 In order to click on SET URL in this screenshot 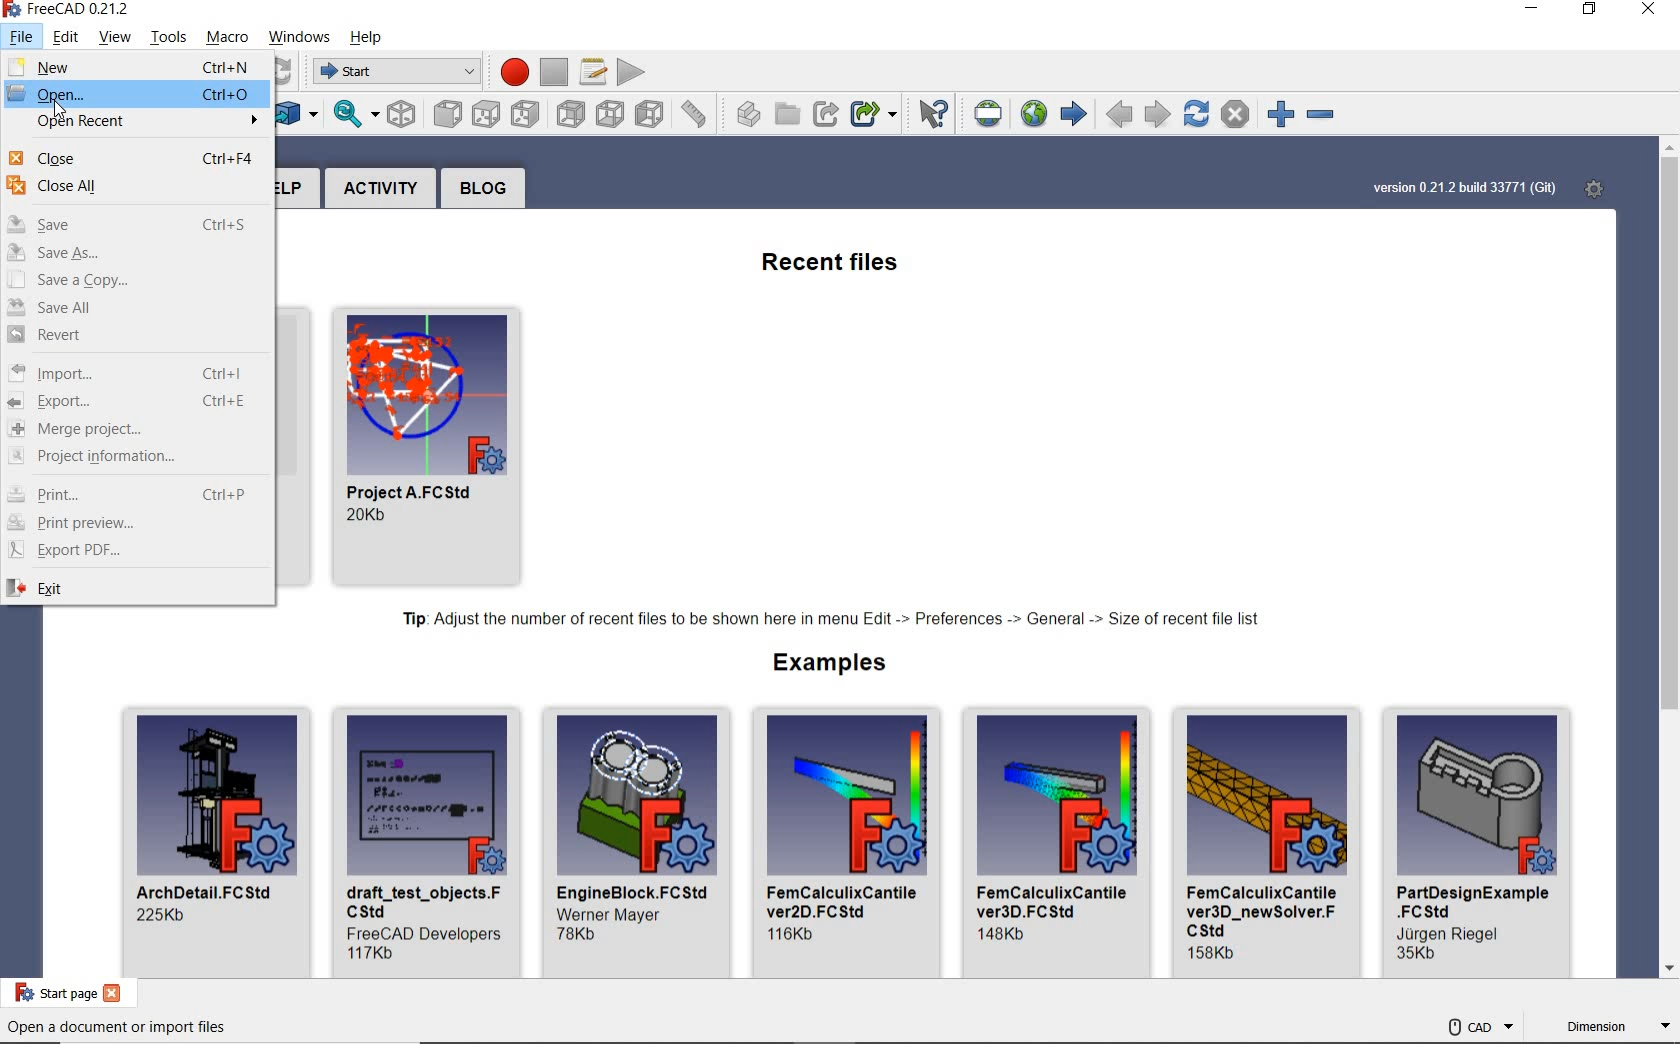, I will do `click(990, 114)`.